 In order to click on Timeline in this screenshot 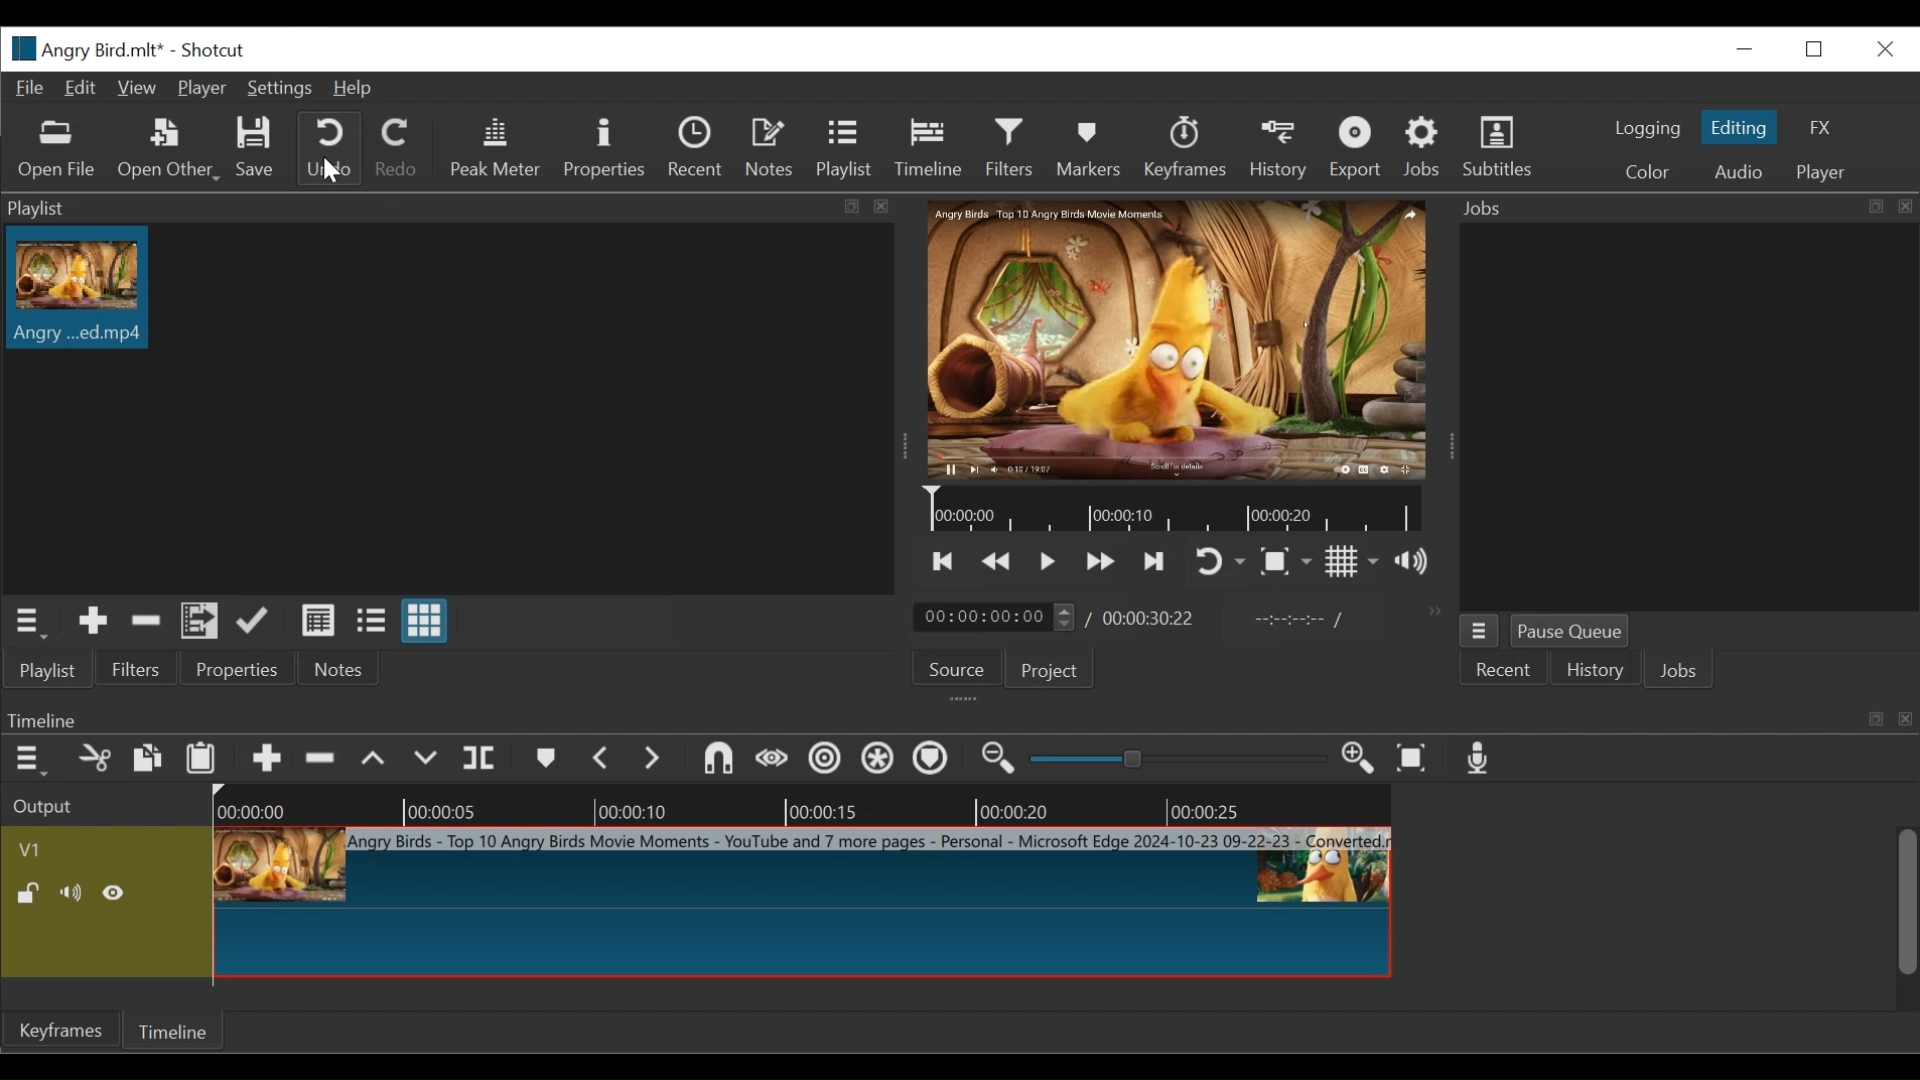, I will do `click(958, 718)`.